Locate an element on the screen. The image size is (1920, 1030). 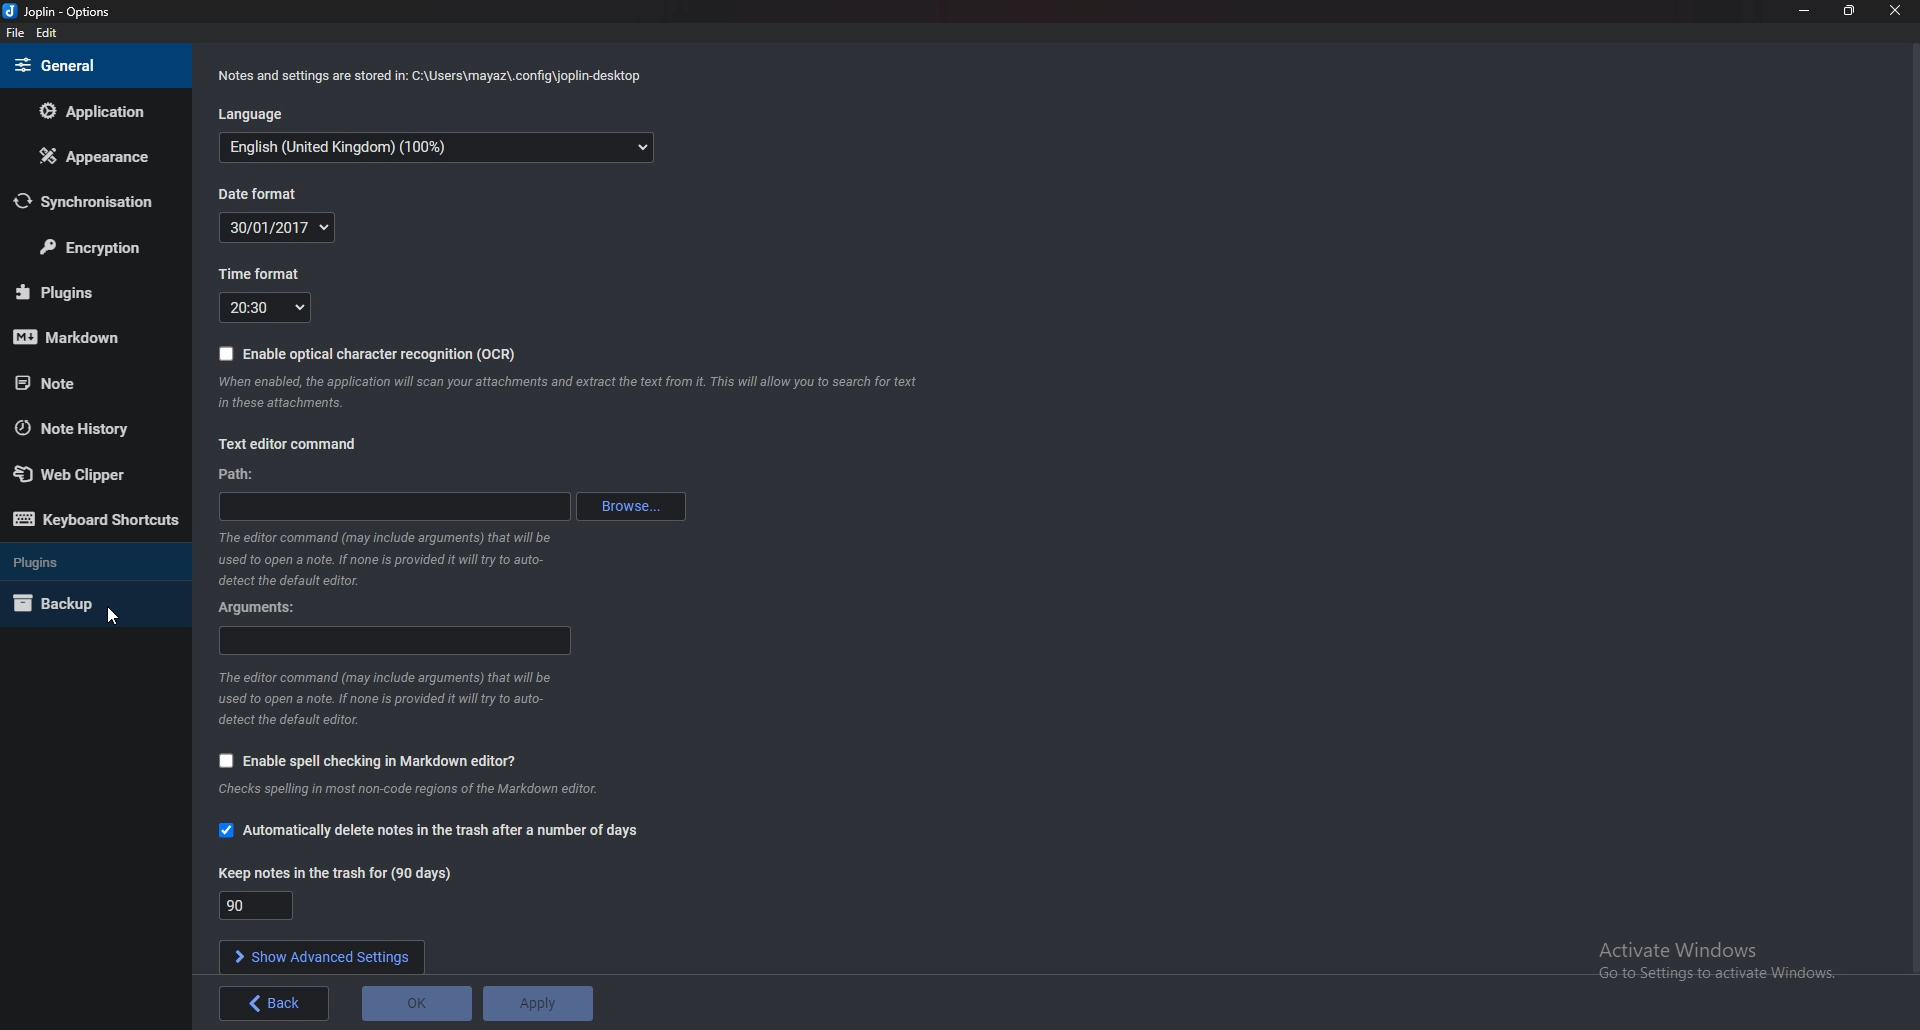
Text editor command is located at coordinates (299, 441).